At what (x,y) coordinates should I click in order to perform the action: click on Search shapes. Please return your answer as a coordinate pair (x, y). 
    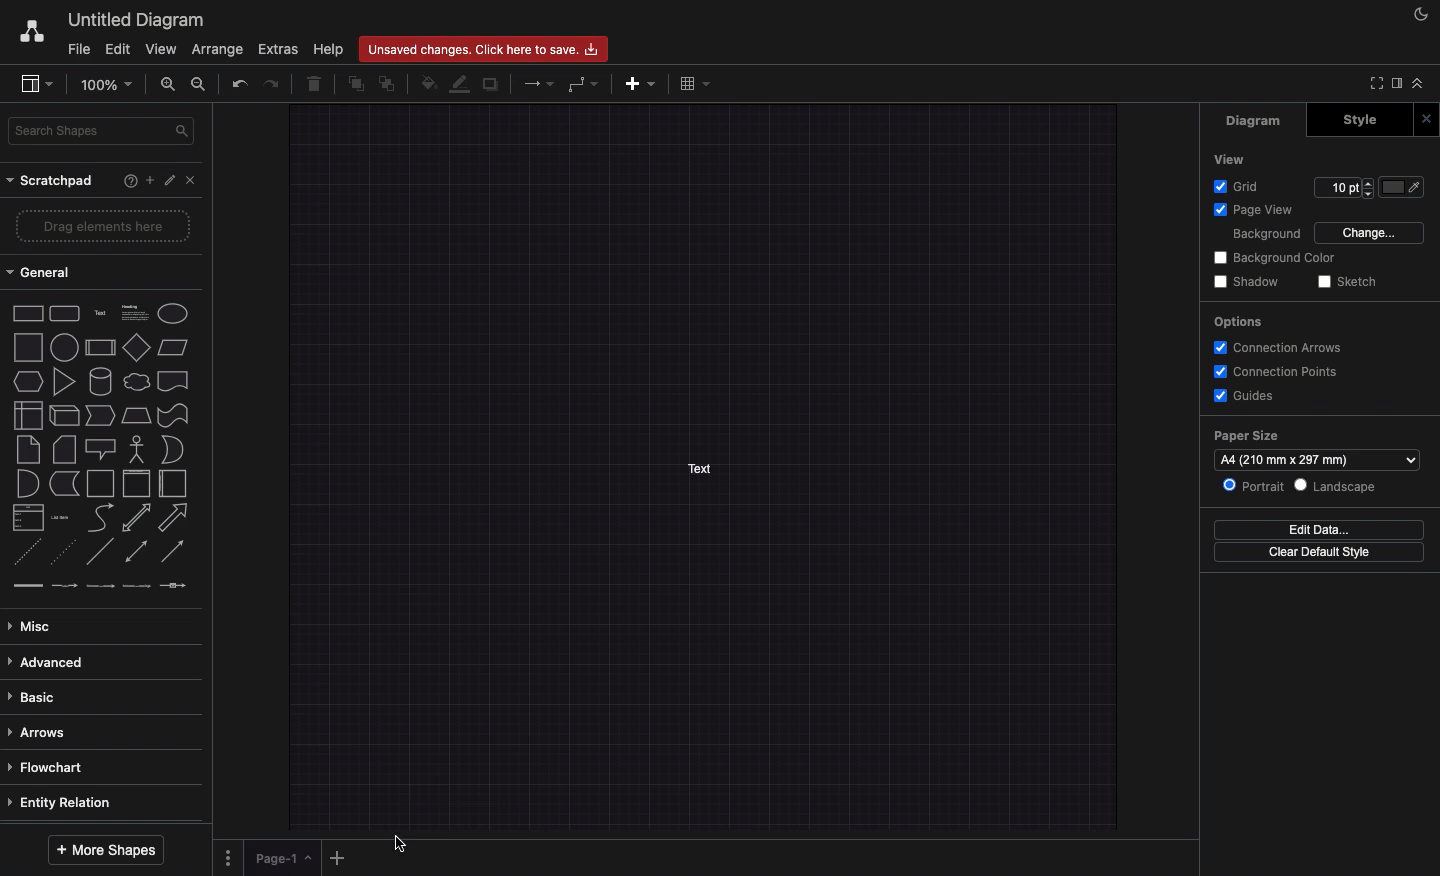
    Looking at the image, I should click on (103, 130).